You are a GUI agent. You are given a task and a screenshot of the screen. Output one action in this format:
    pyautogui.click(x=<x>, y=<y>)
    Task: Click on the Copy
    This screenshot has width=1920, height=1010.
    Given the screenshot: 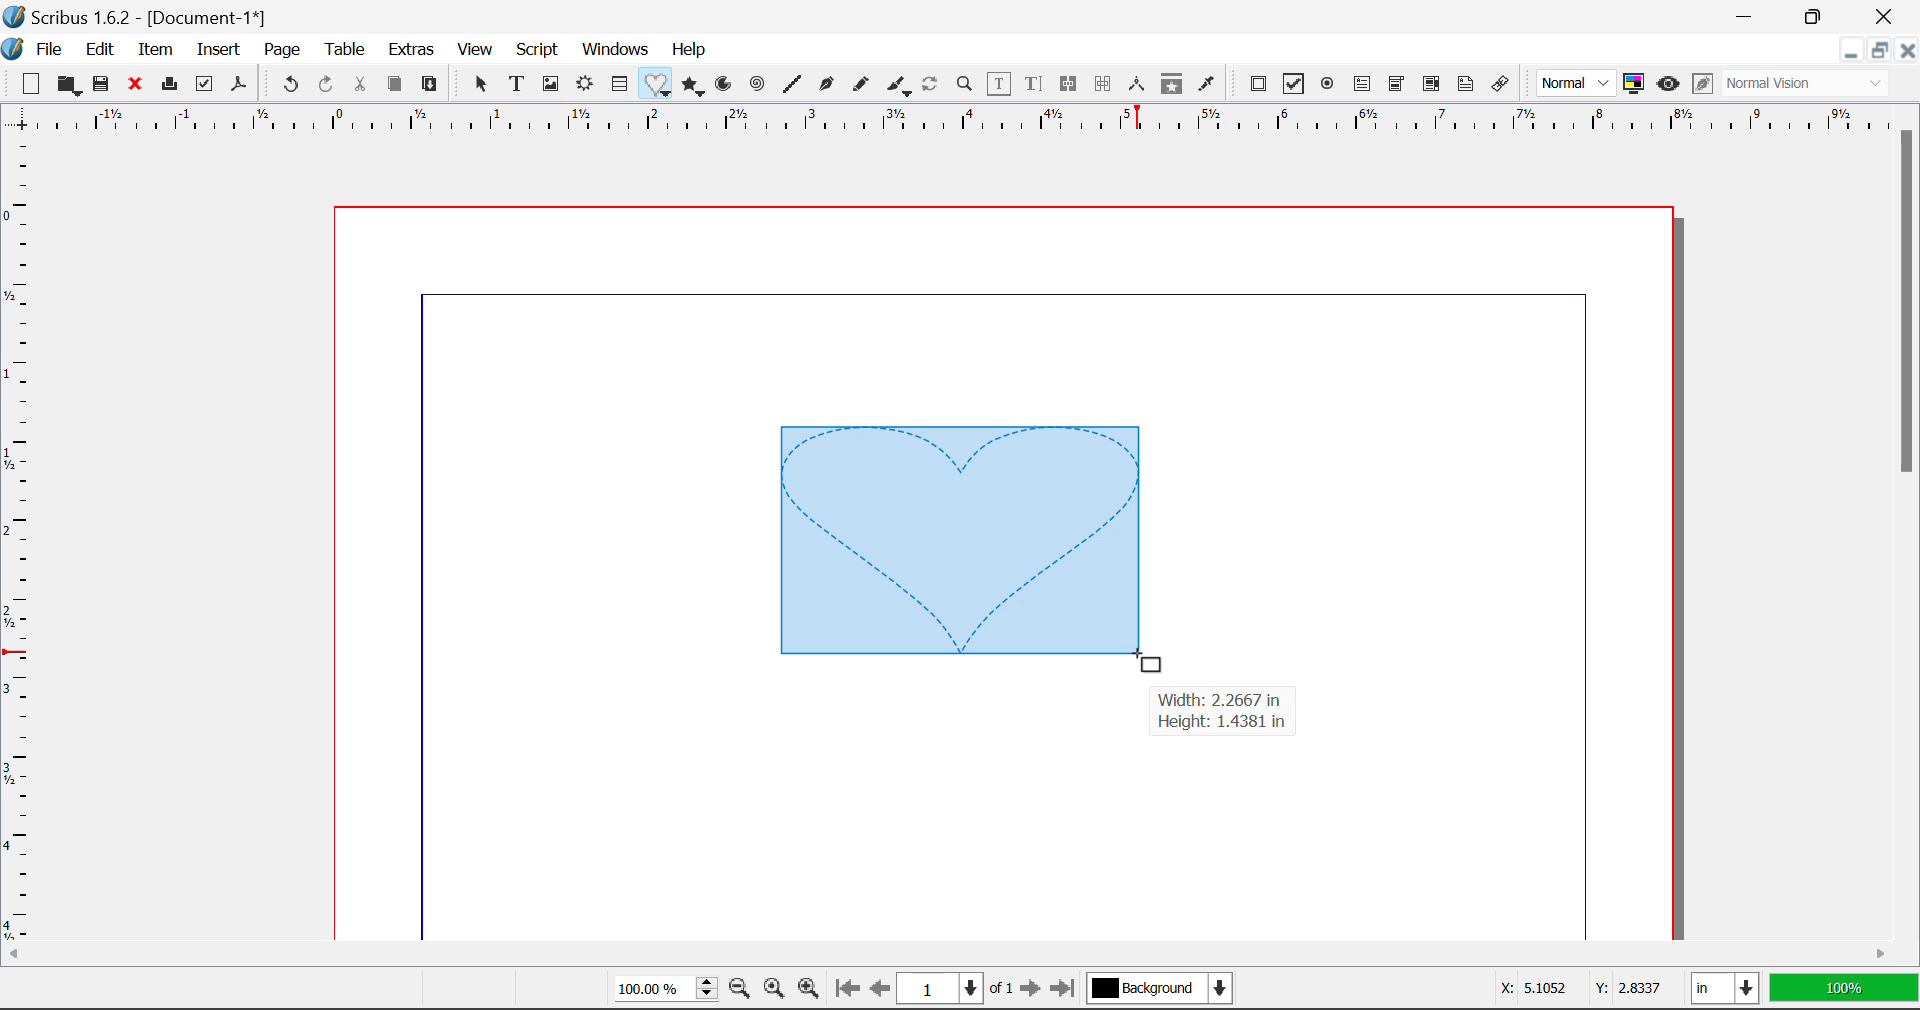 What is the action you would take?
    pyautogui.click(x=394, y=85)
    